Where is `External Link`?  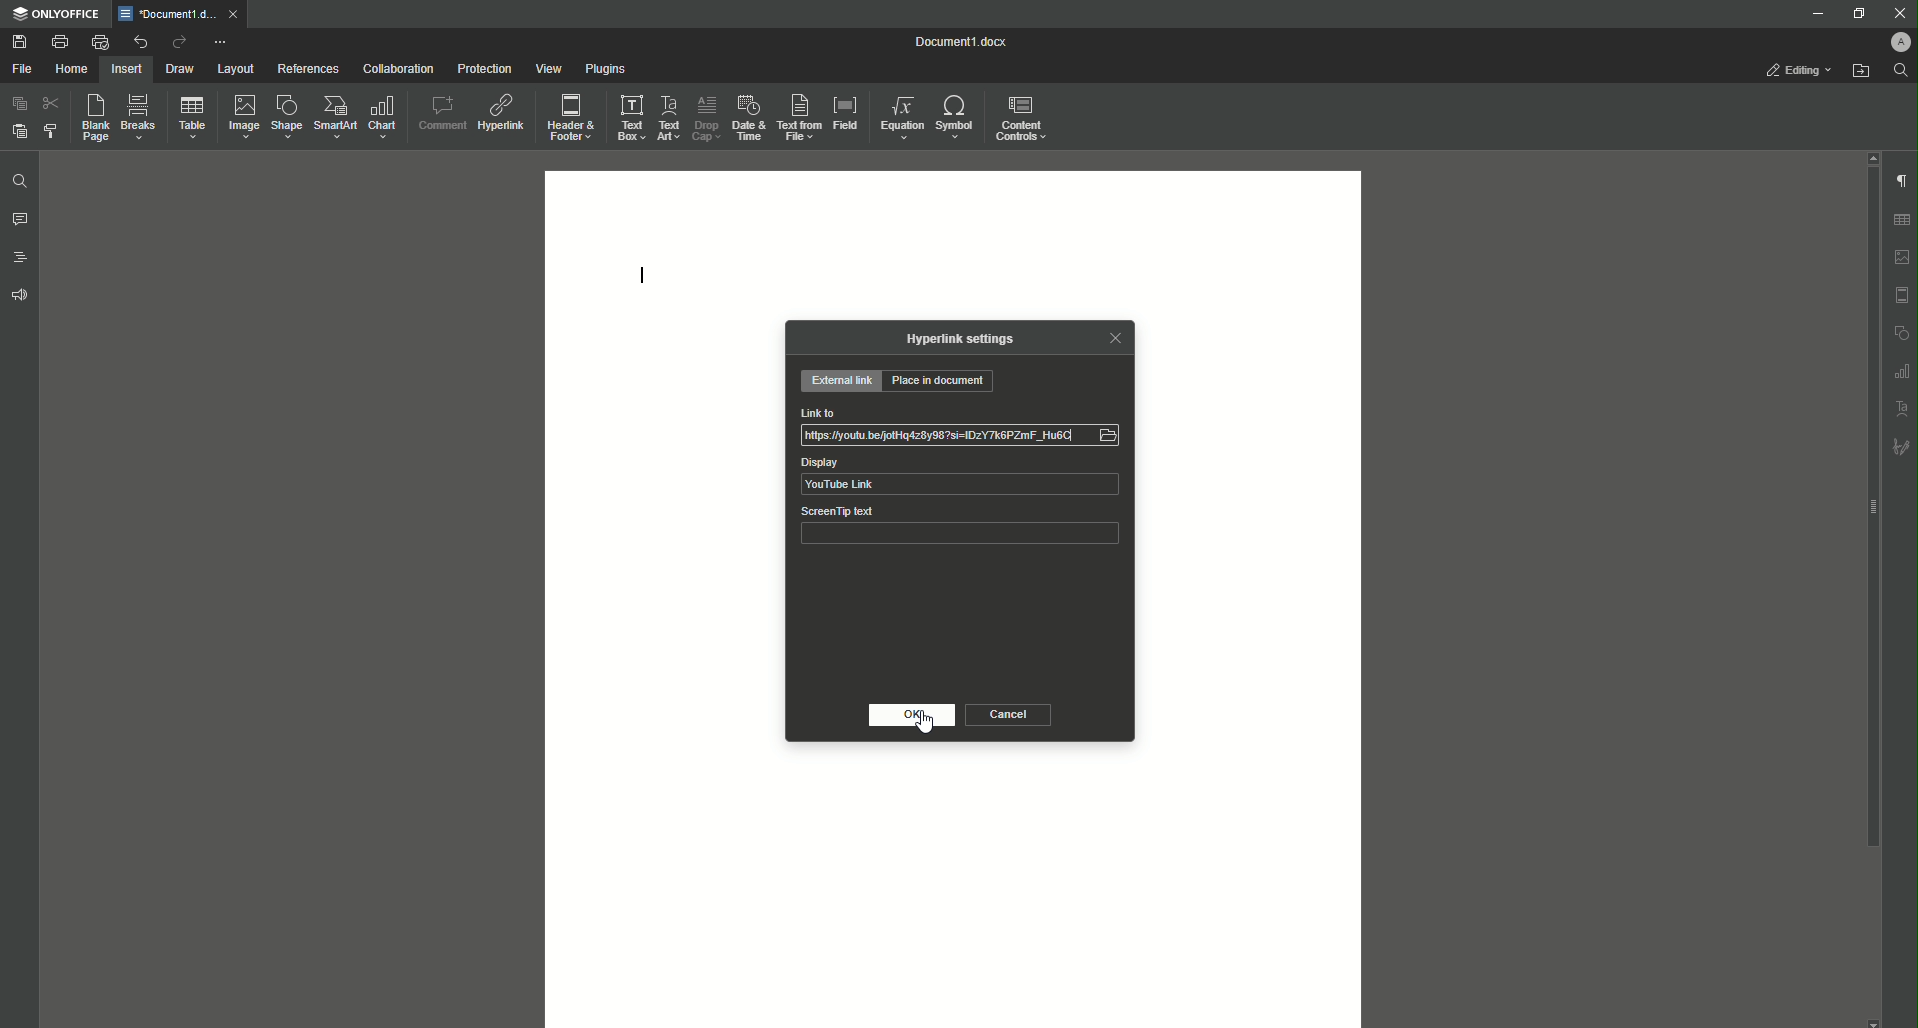
External Link is located at coordinates (841, 380).